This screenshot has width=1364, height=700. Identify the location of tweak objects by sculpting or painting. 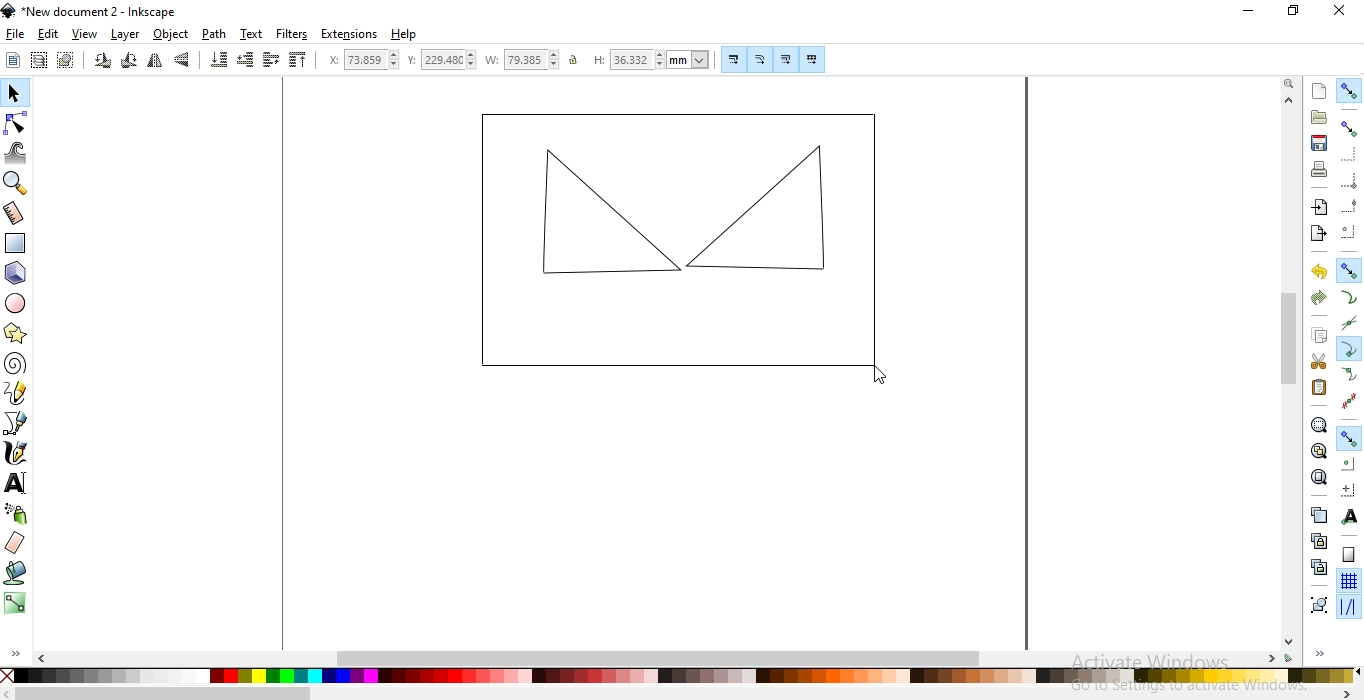
(15, 153).